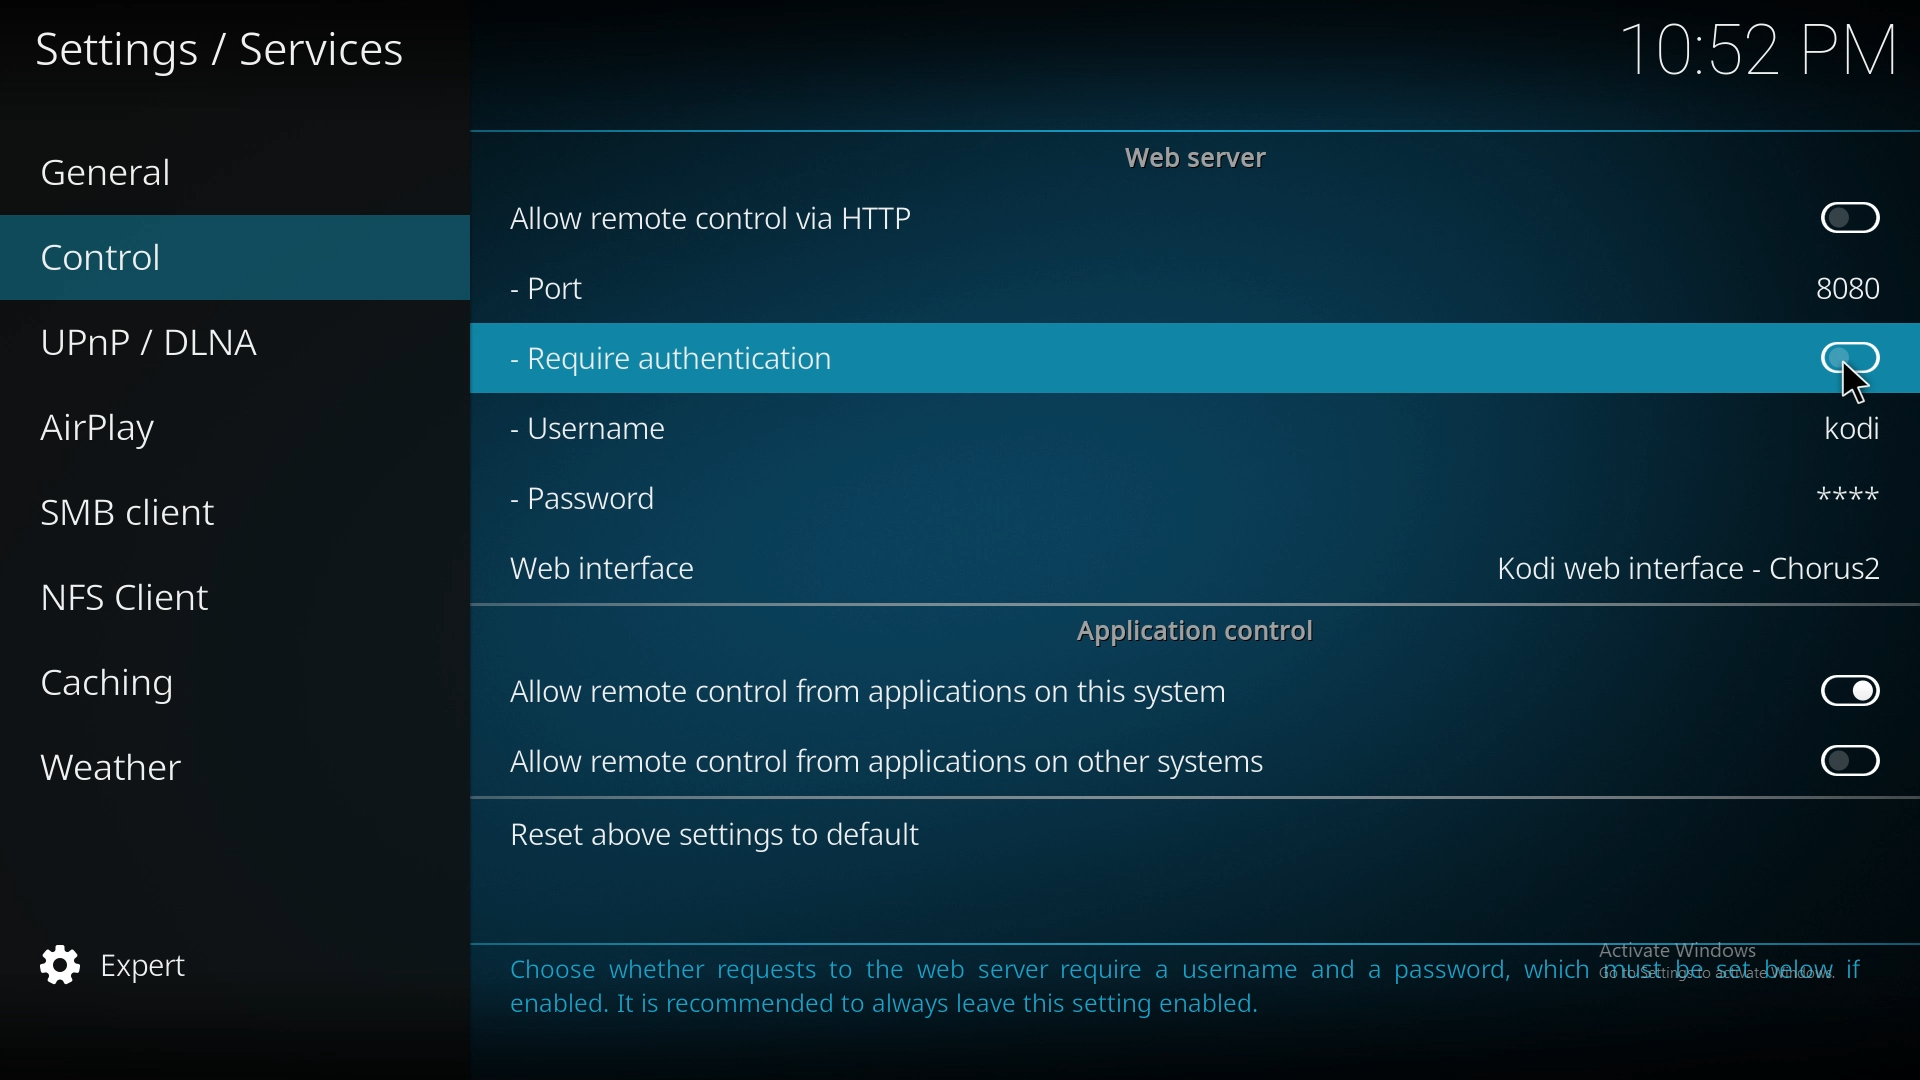 The height and width of the screenshot is (1080, 1920). What do you see at coordinates (722, 836) in the screenshot?
I see `reset` at bounding box center [722, 836].